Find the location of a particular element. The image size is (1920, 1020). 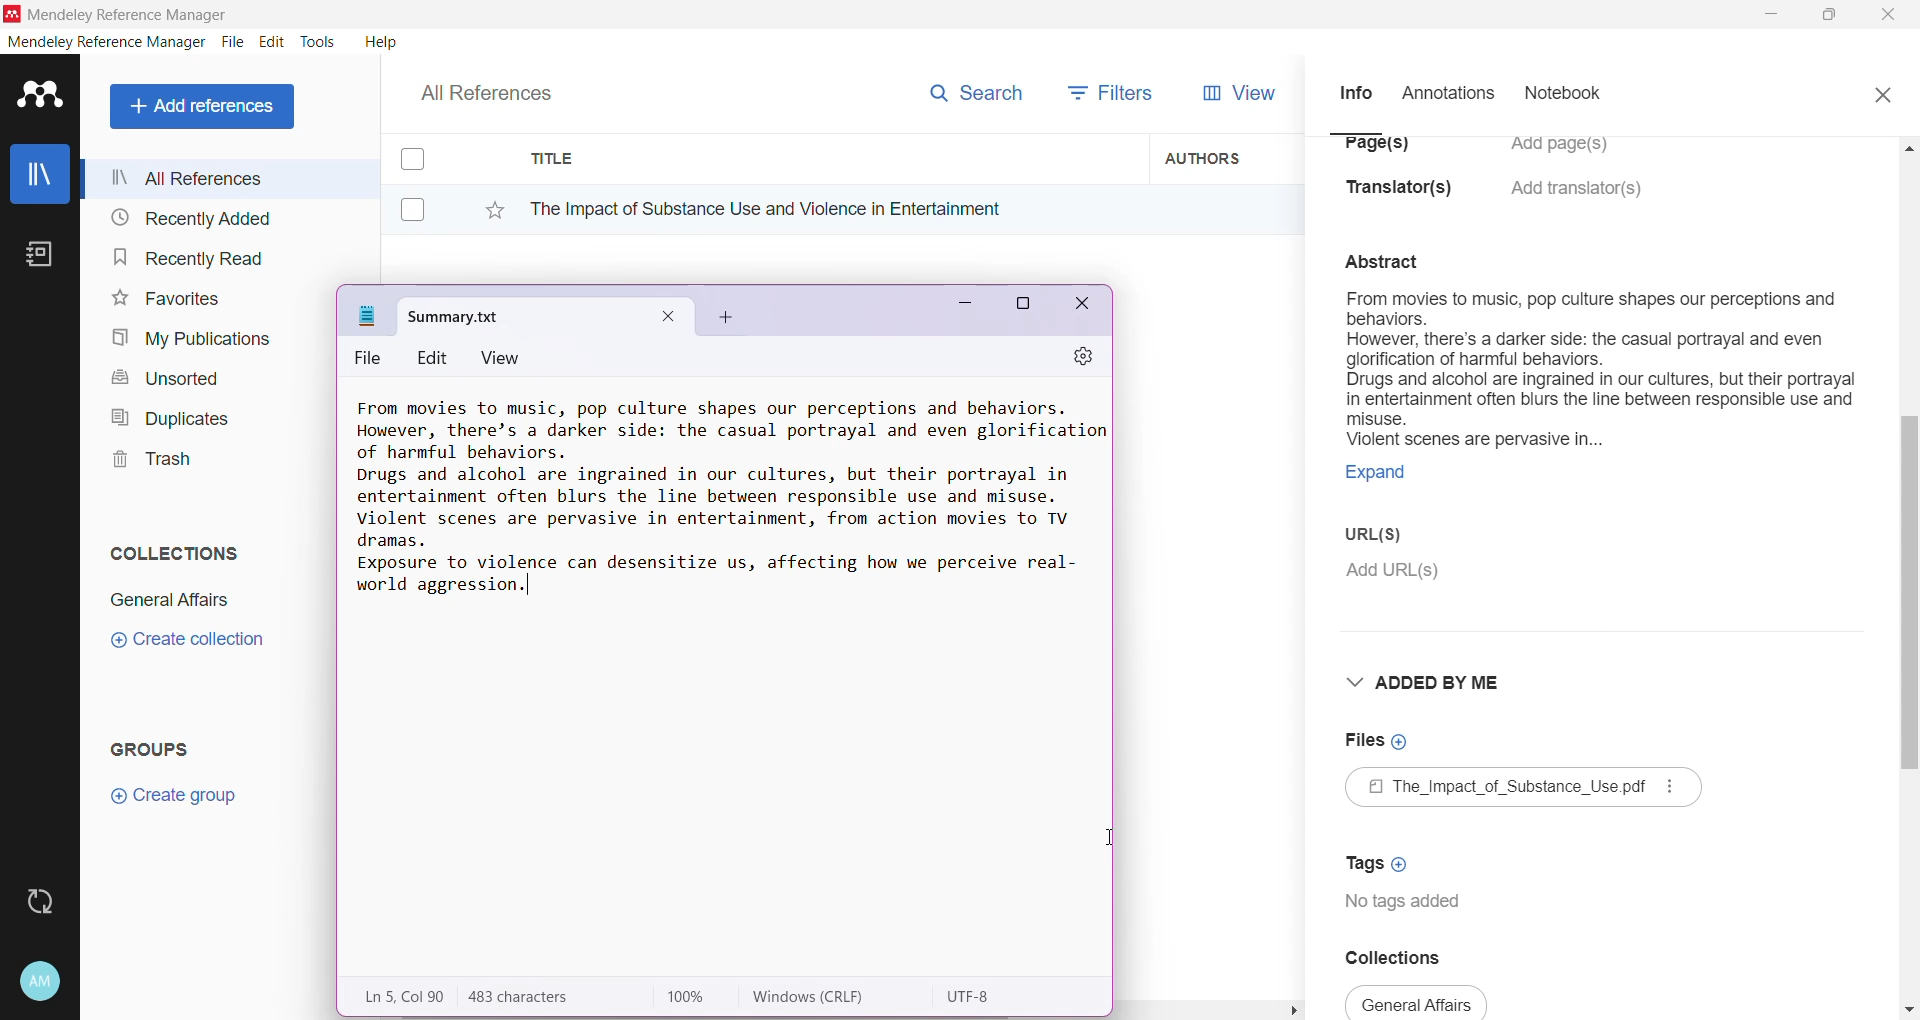

Collection Name is located at coordinates (166, 600).